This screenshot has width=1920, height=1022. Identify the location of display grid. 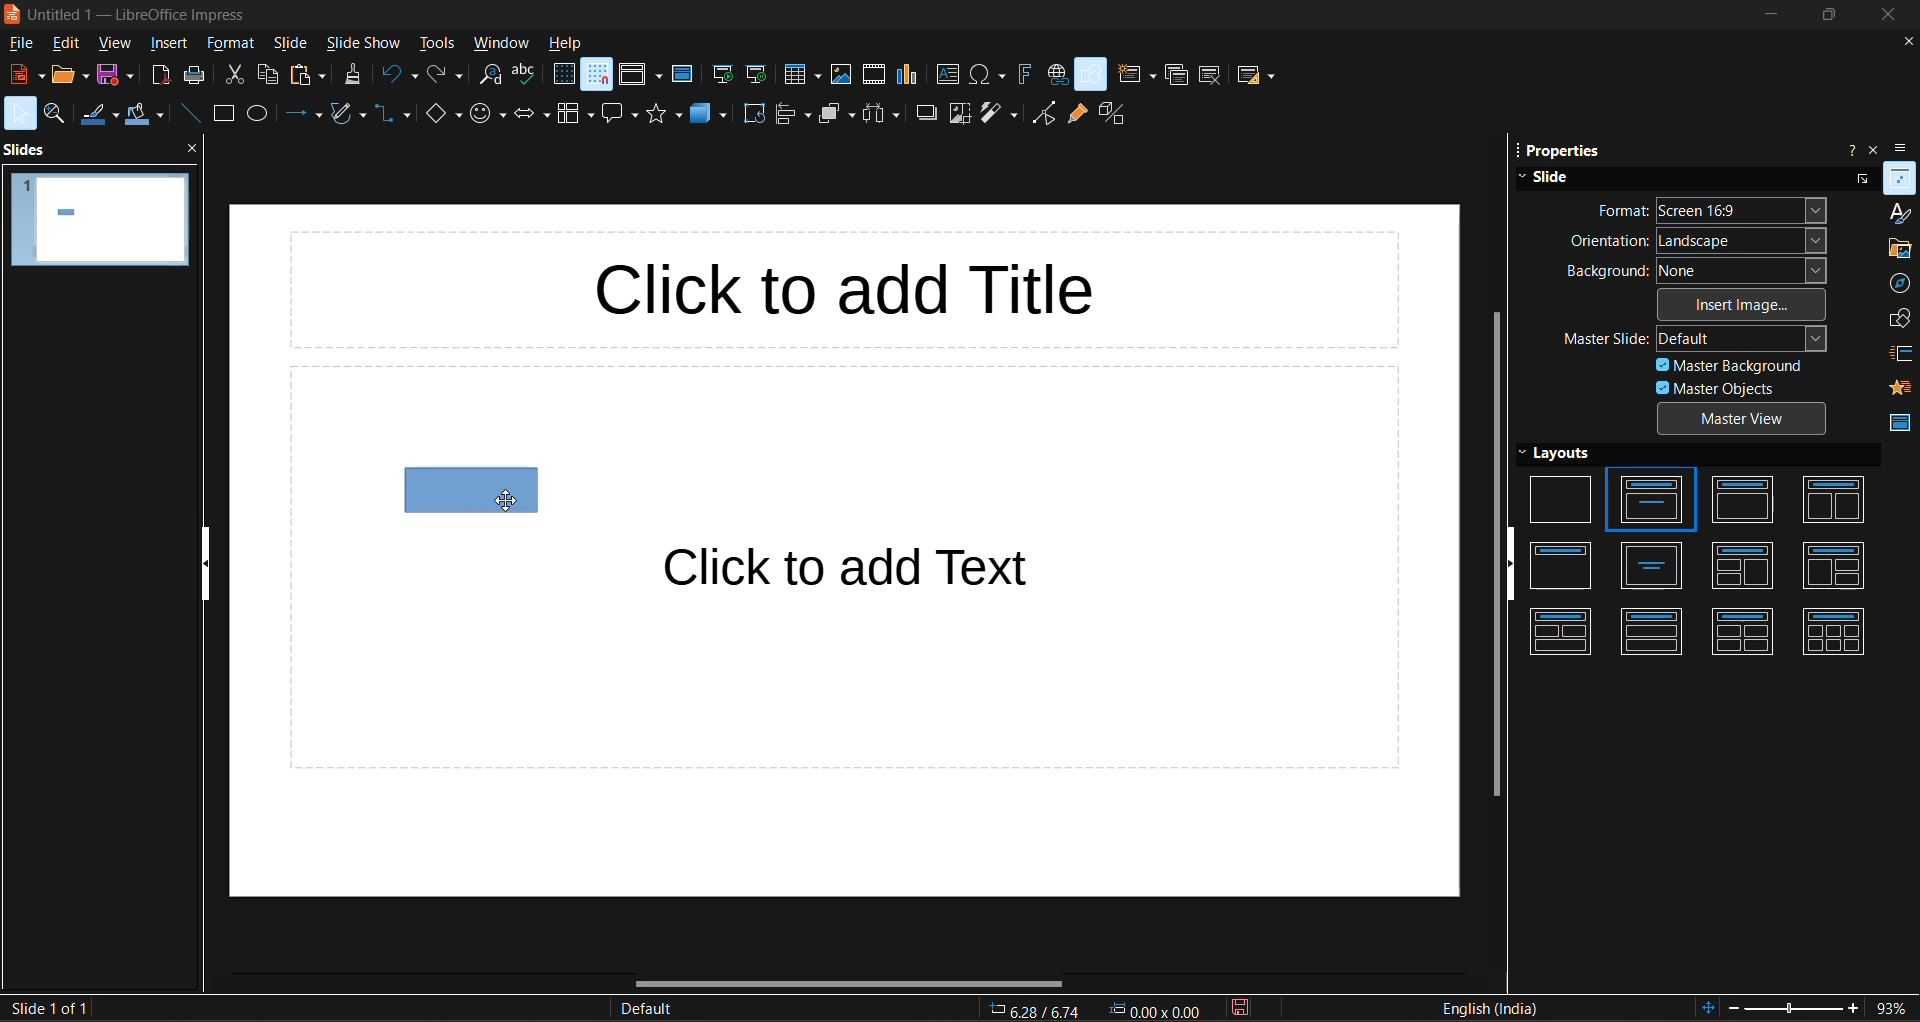
(560, 73).